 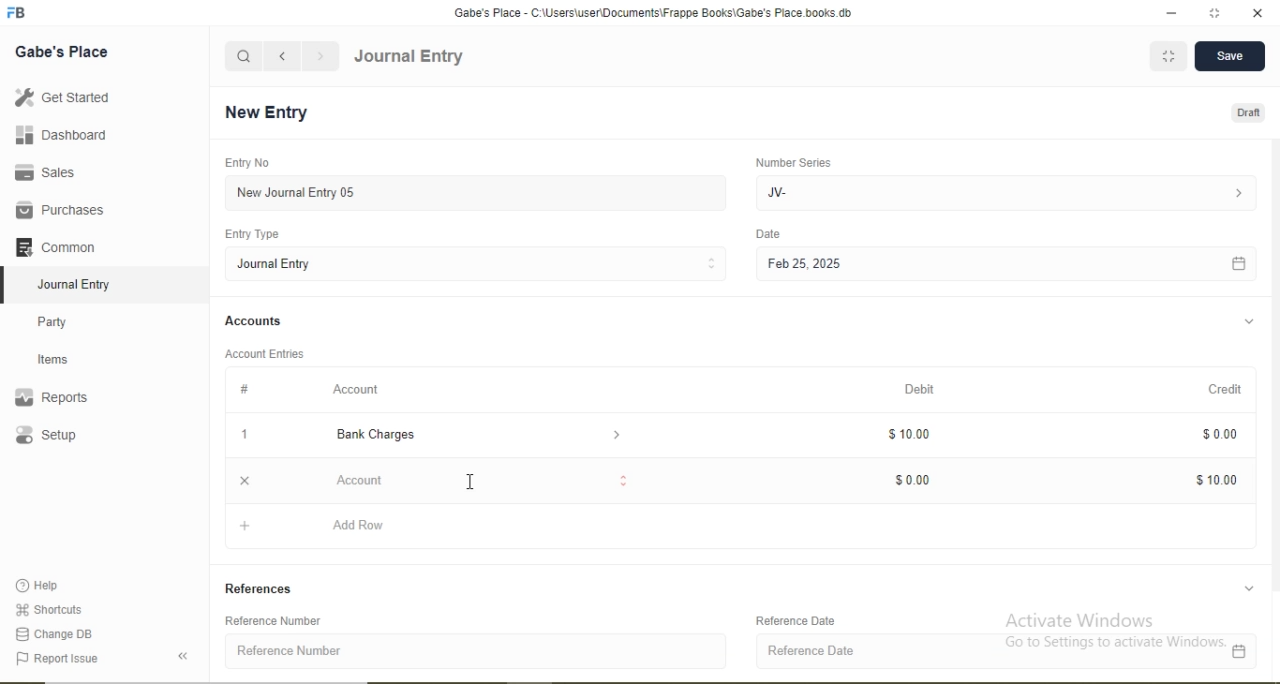 What do you see at coordinates (272, 113) in the screenshot?
I see `New Entry` at bounding box center [272, 113].